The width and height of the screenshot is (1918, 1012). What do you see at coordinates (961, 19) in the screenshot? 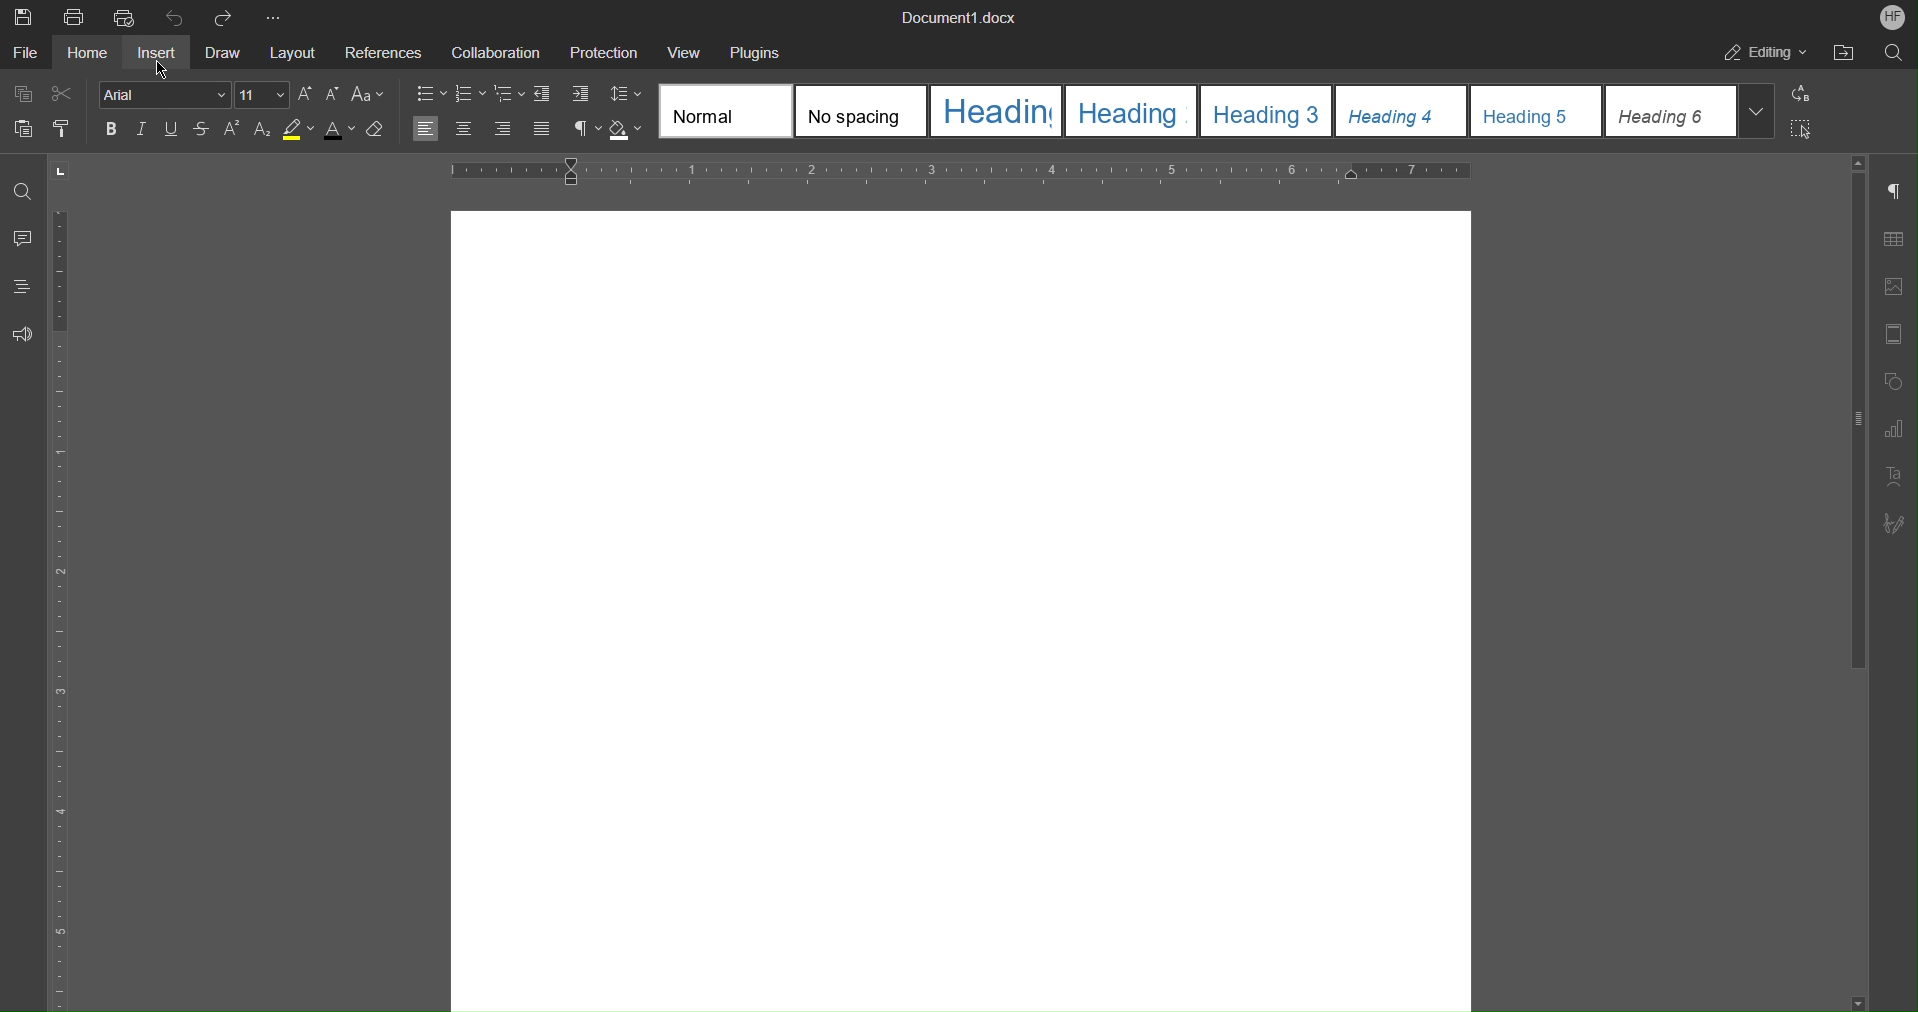
I see `Document1.docx` at bounding box center [961, 19].